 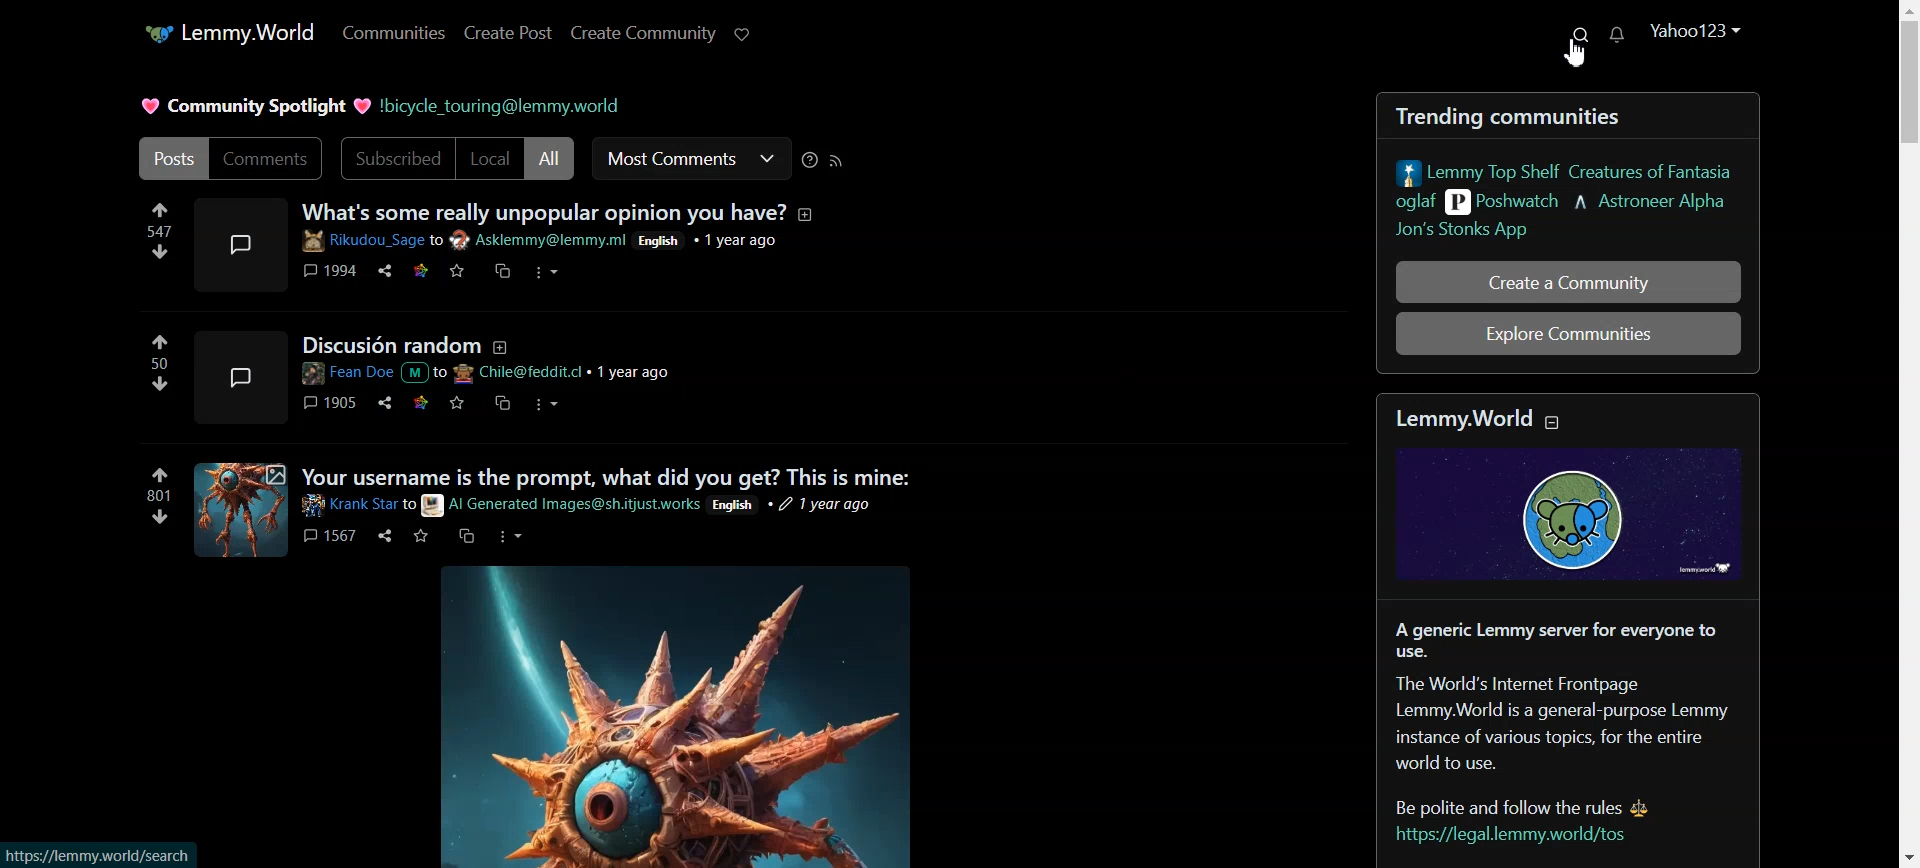 I want to click on RSS, so click(x=838, y=160).